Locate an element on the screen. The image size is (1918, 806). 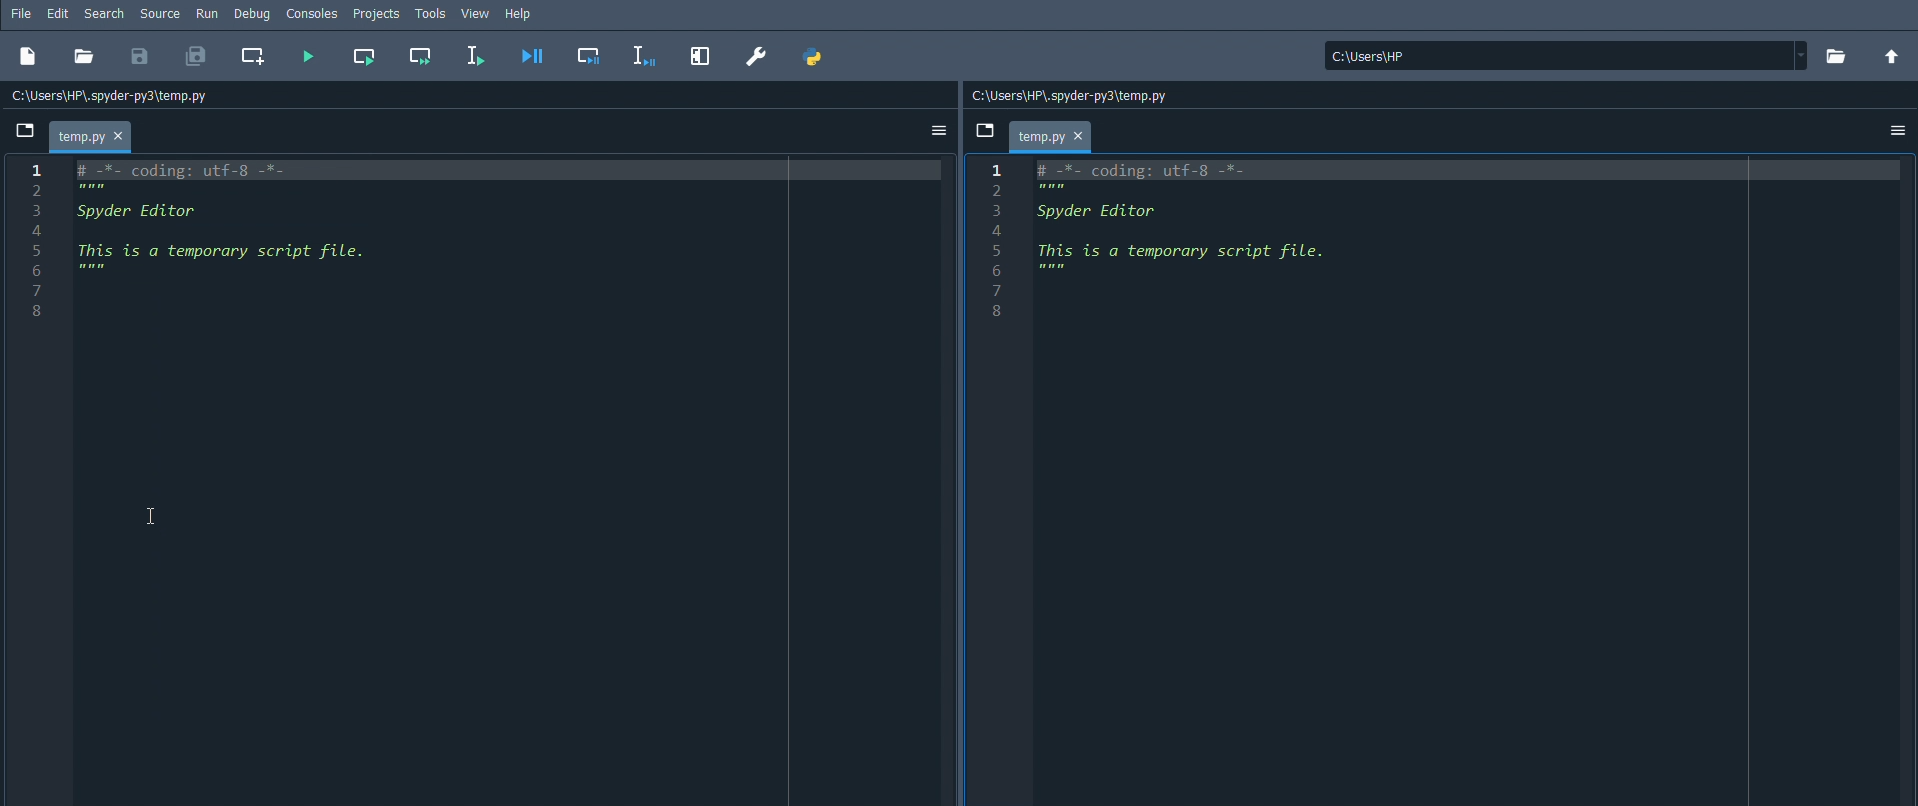
C:\Users\HP\.spyder-py3\temp.py is located at coordinates (1080, 96).